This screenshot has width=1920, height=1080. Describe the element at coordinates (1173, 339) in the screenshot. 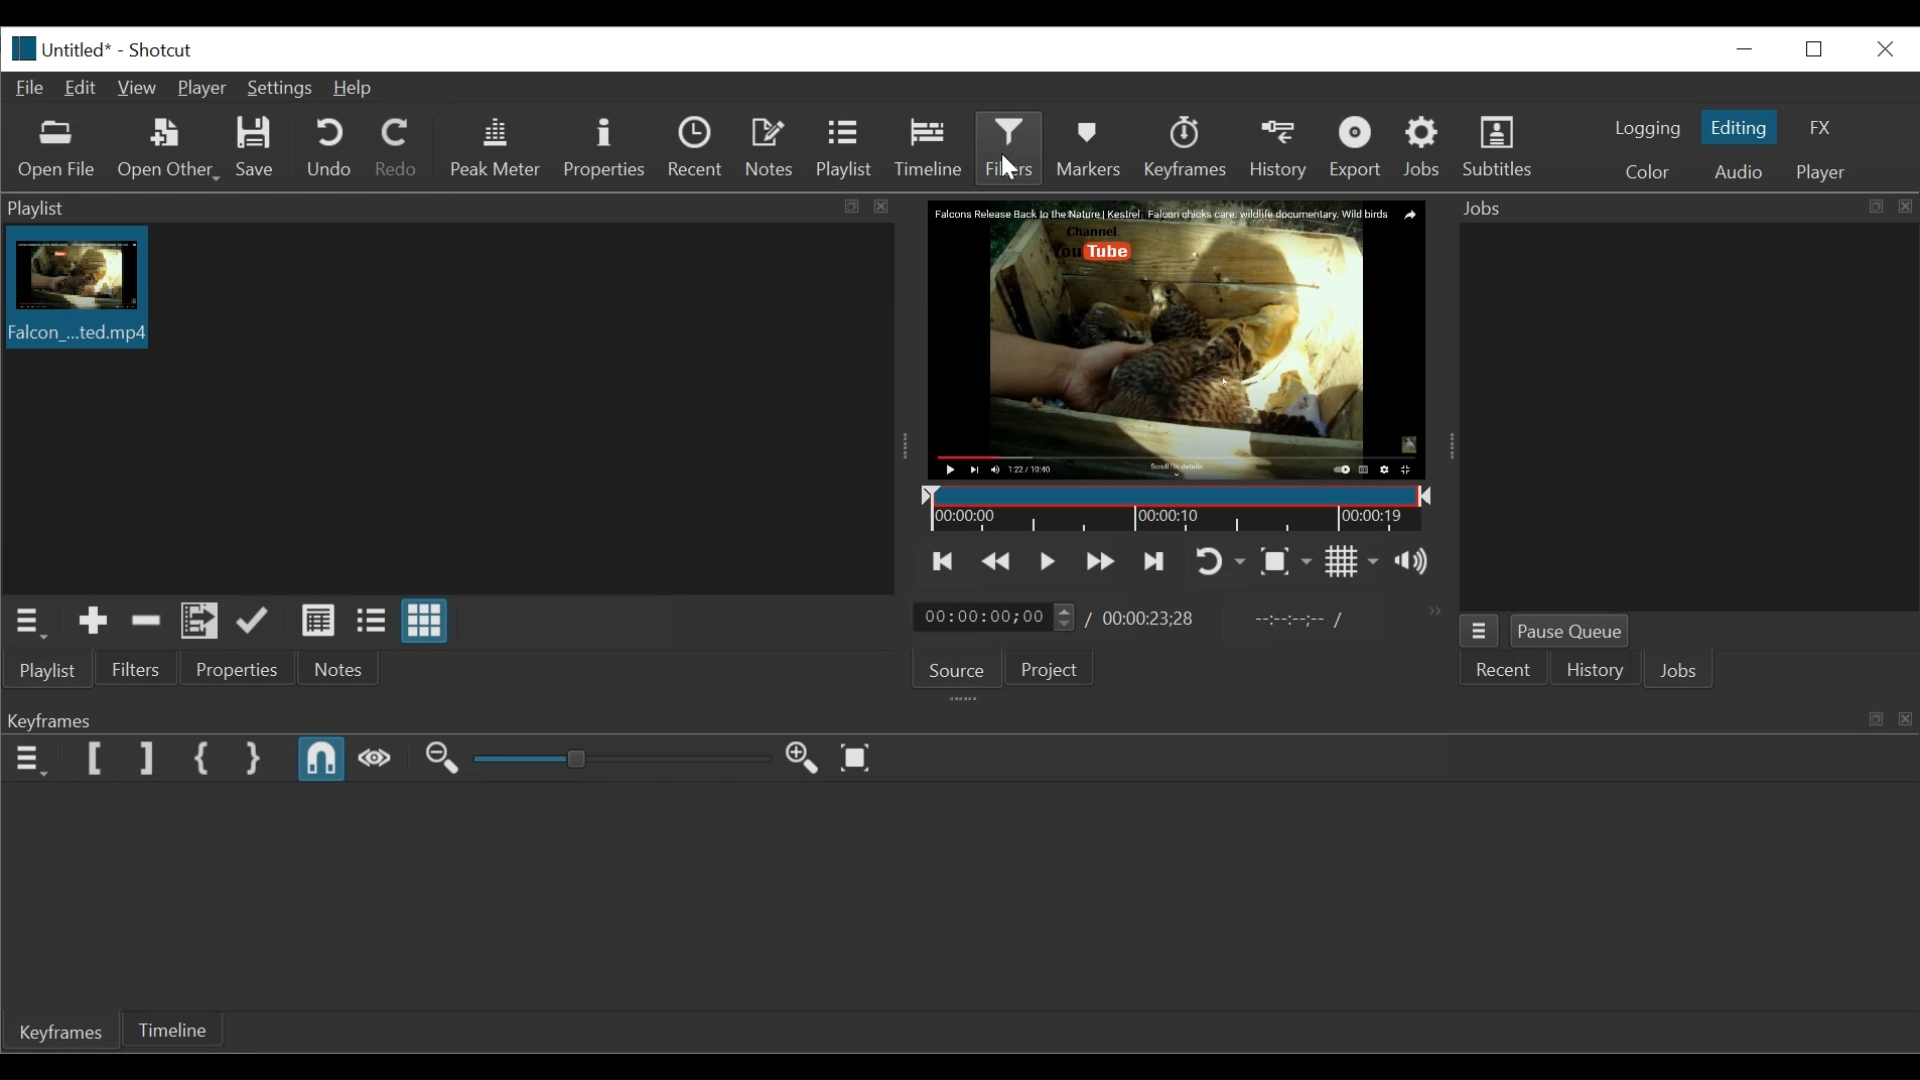

I see `Media Viewer` at that location.